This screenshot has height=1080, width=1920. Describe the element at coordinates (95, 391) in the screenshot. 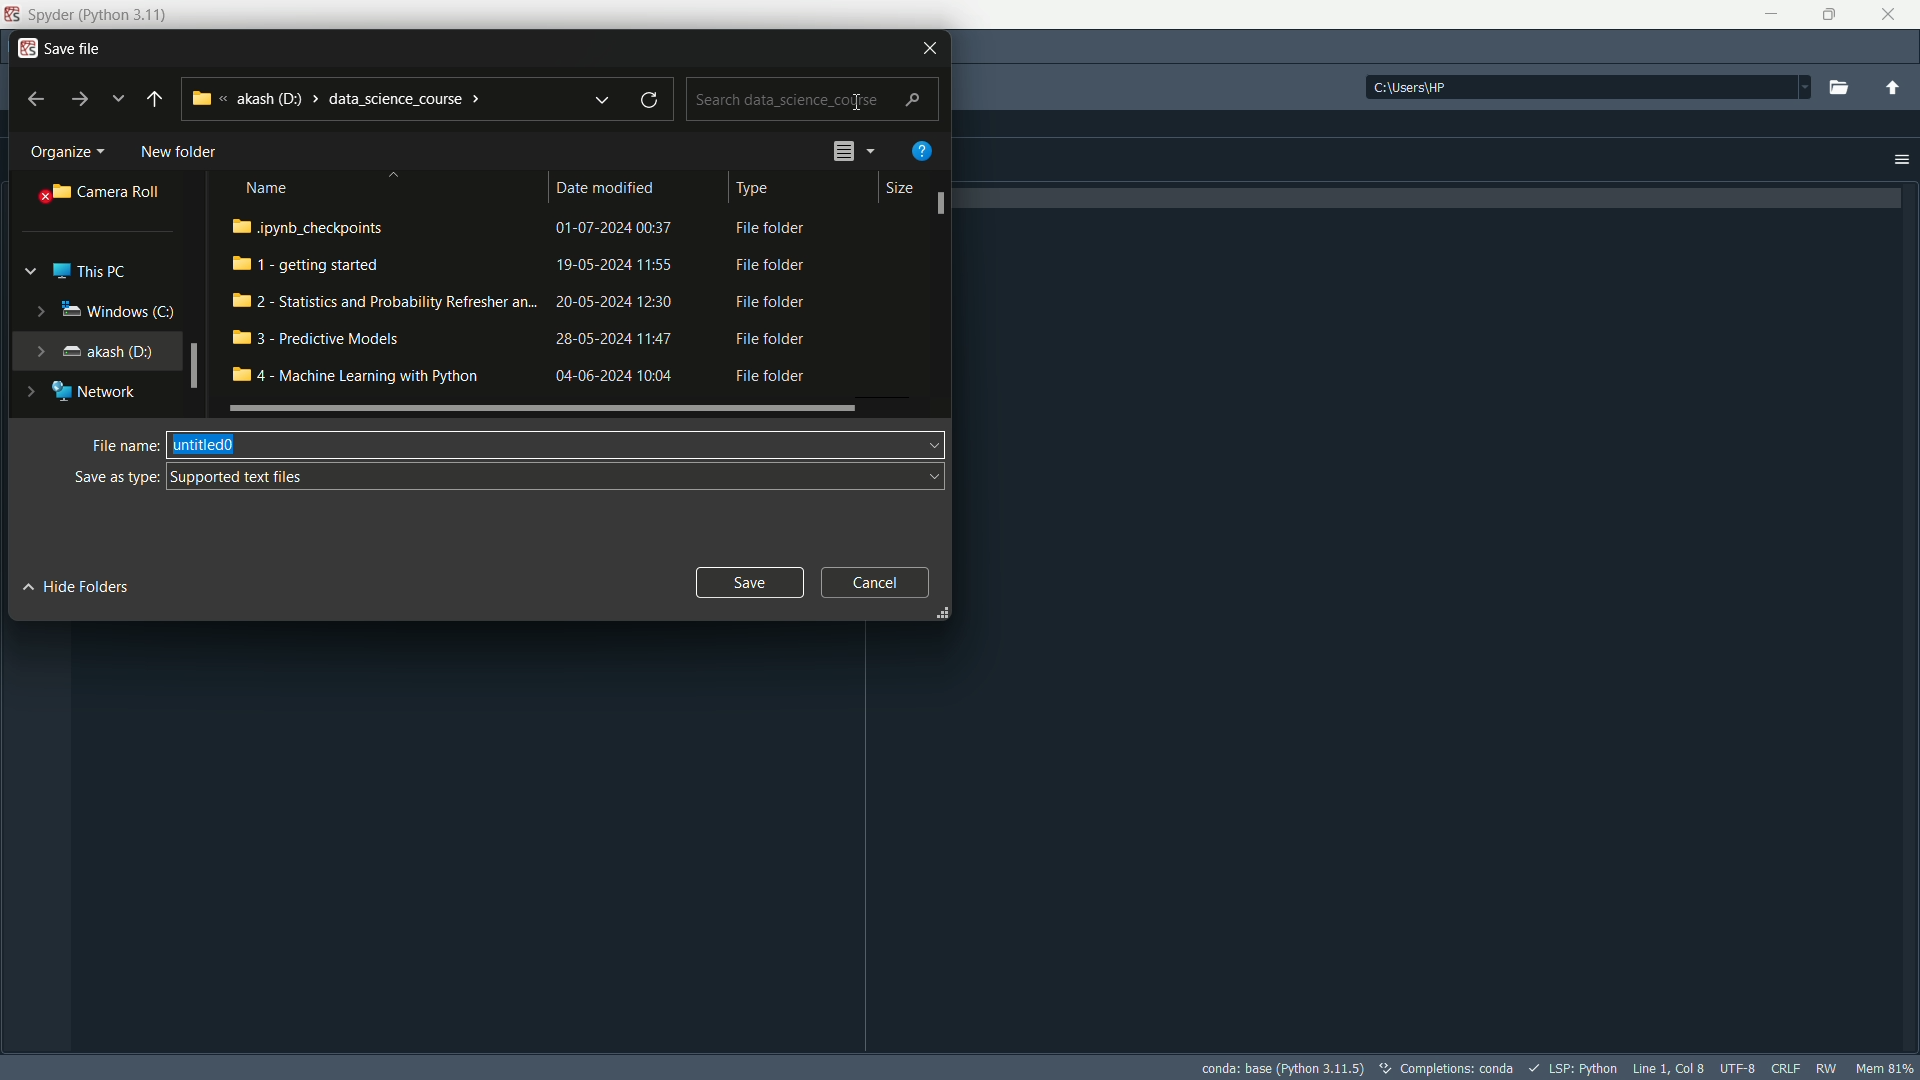

I see `network` at that location.